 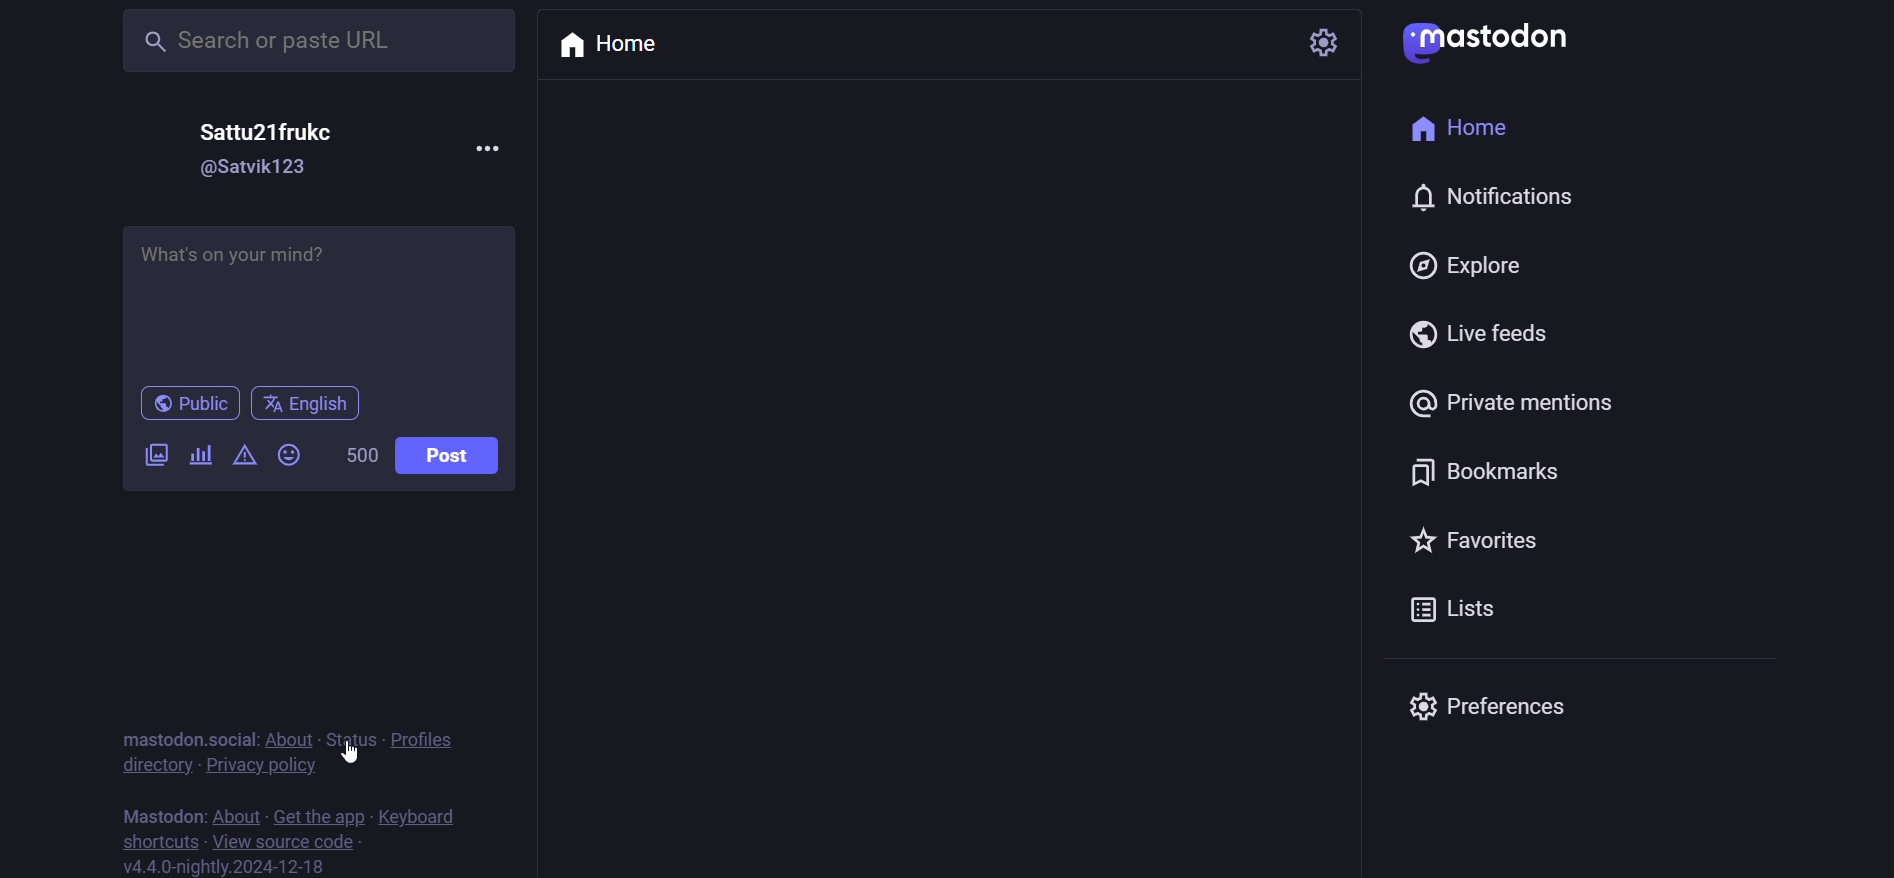 What do you see at coordinates (1439, 613) in the screenshot?
I see `list` at bounding box center [1439, 613].